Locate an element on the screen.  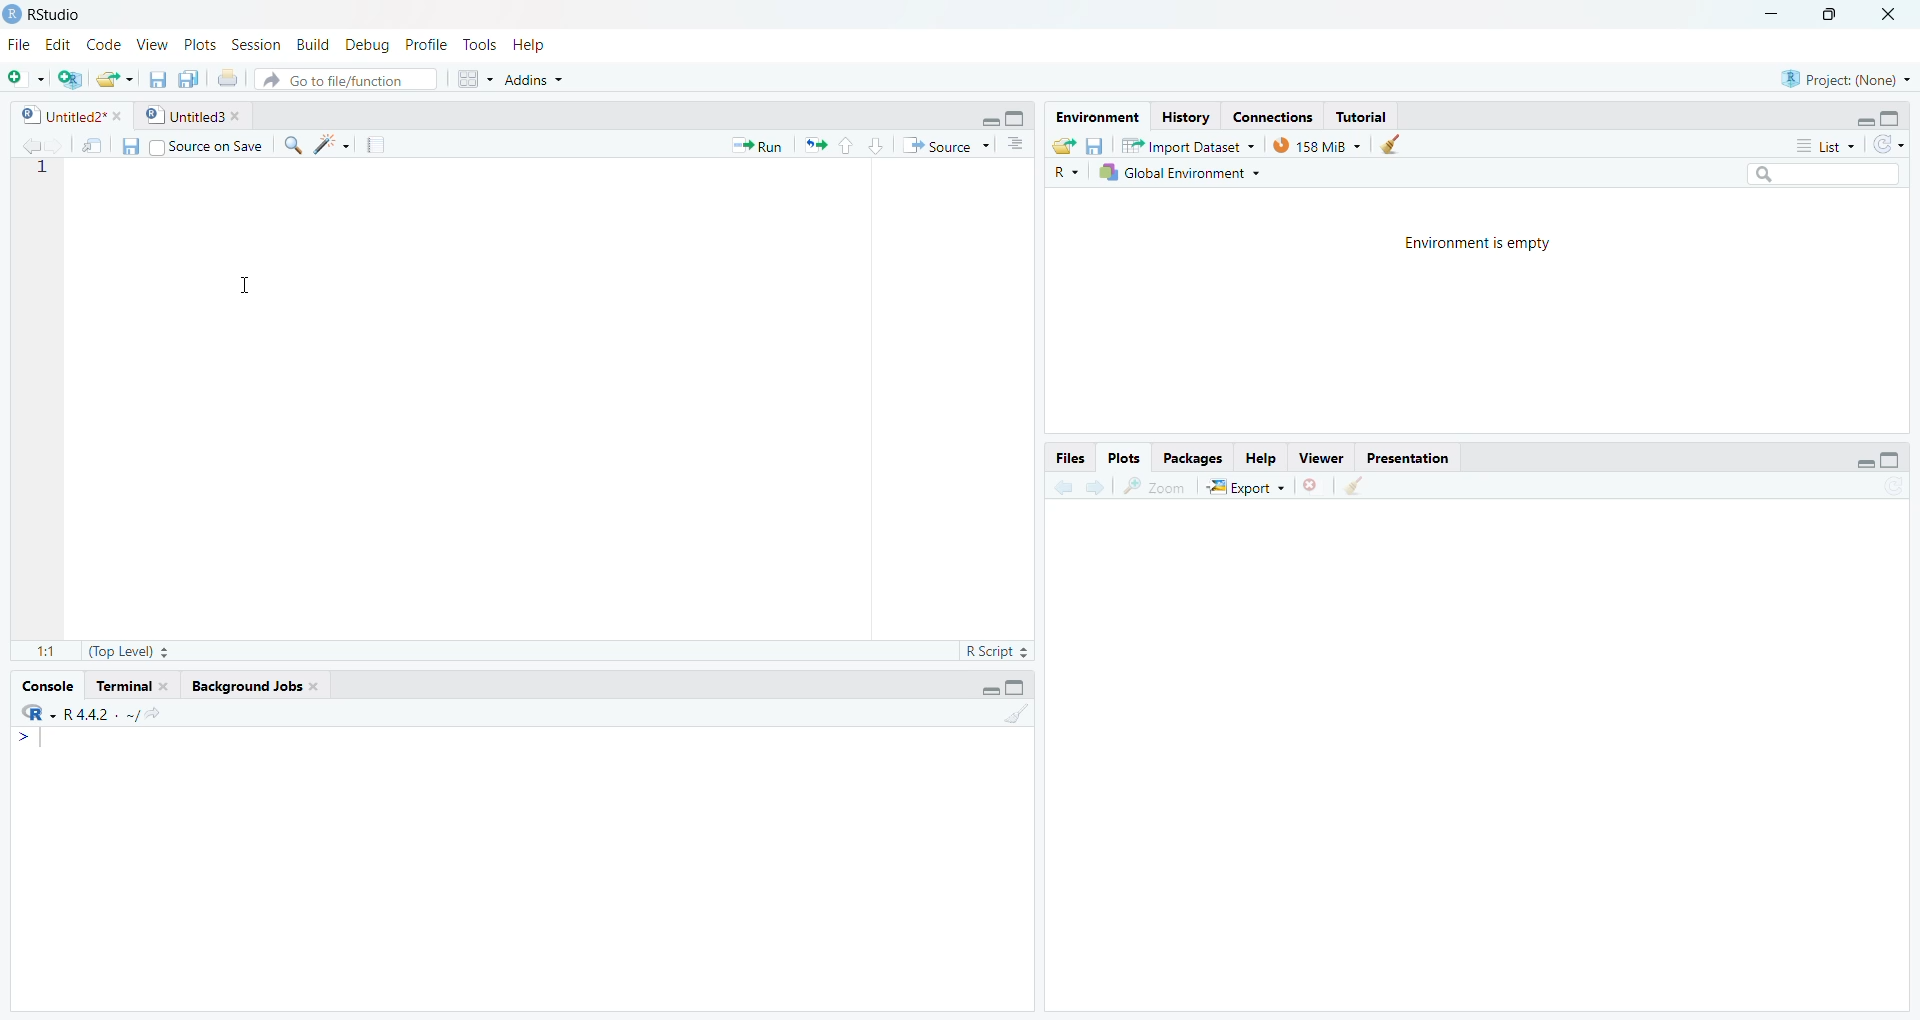
compile report is located at coordinates (367, 142).